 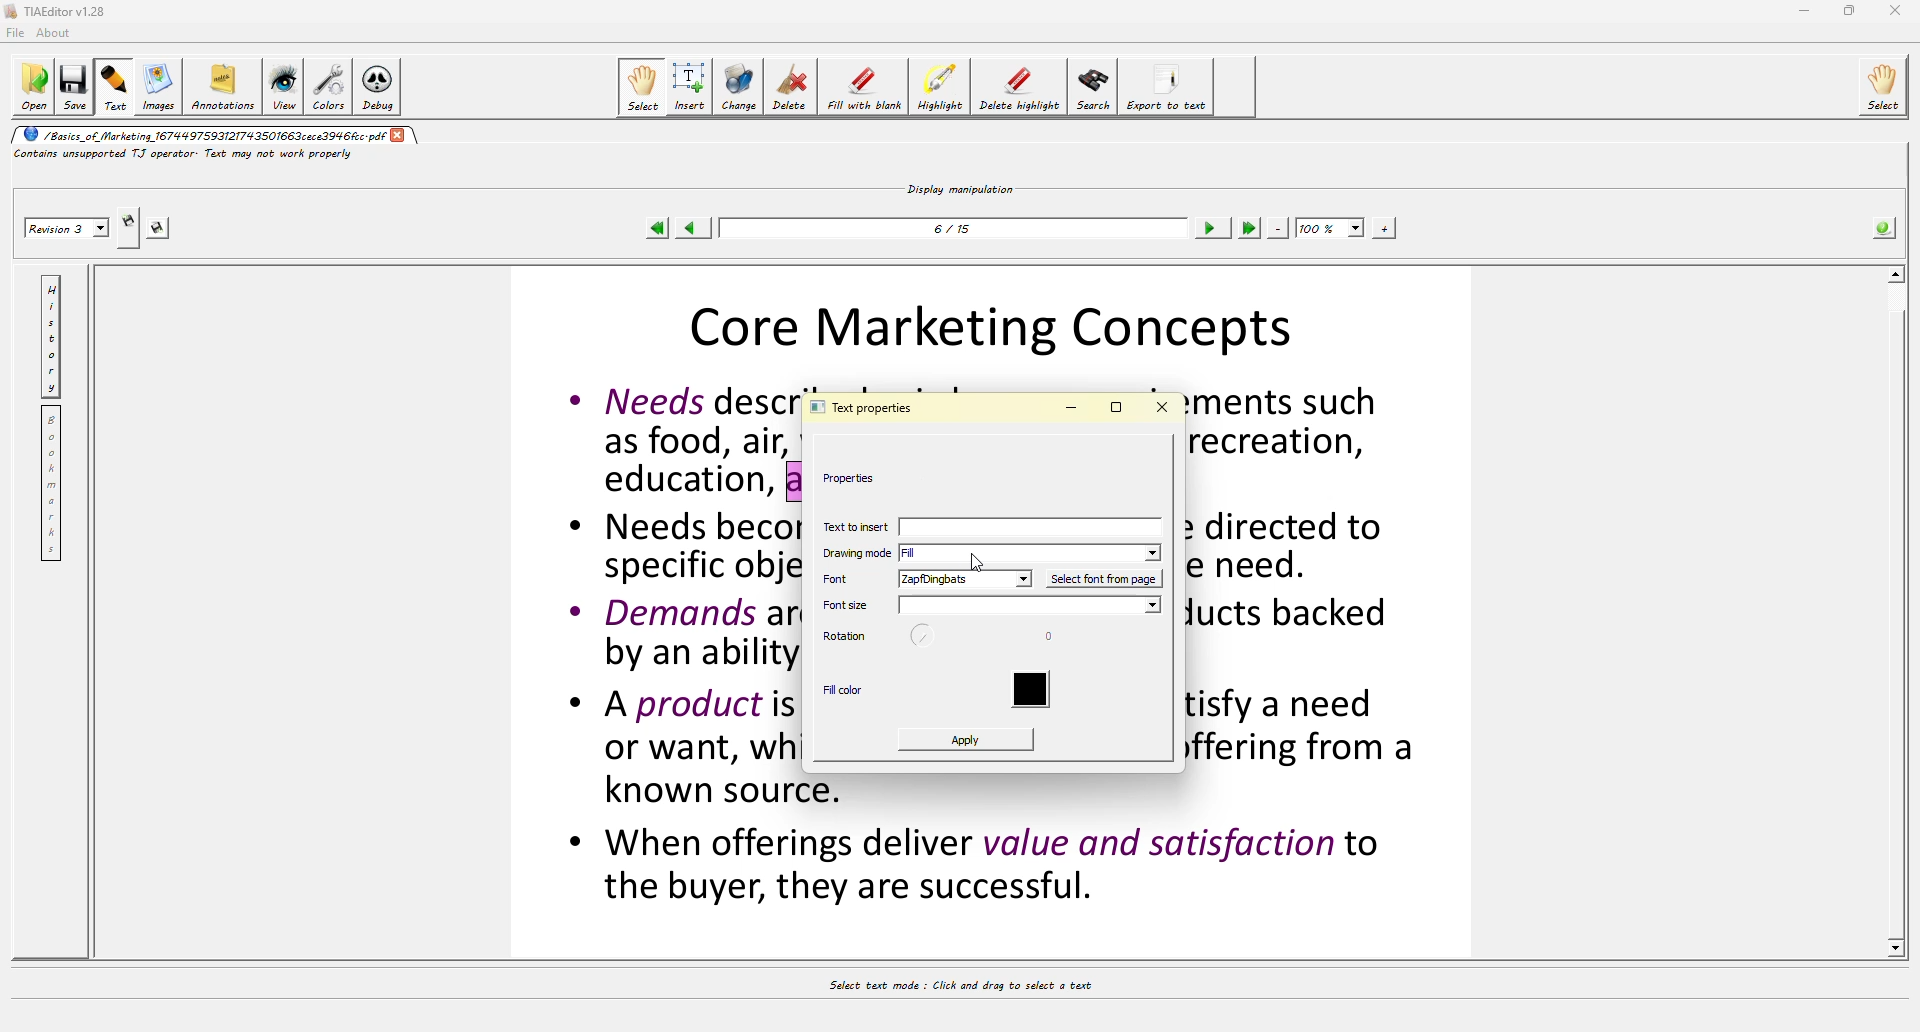 I want to click on zoom in, so click(x=1383, y=229).